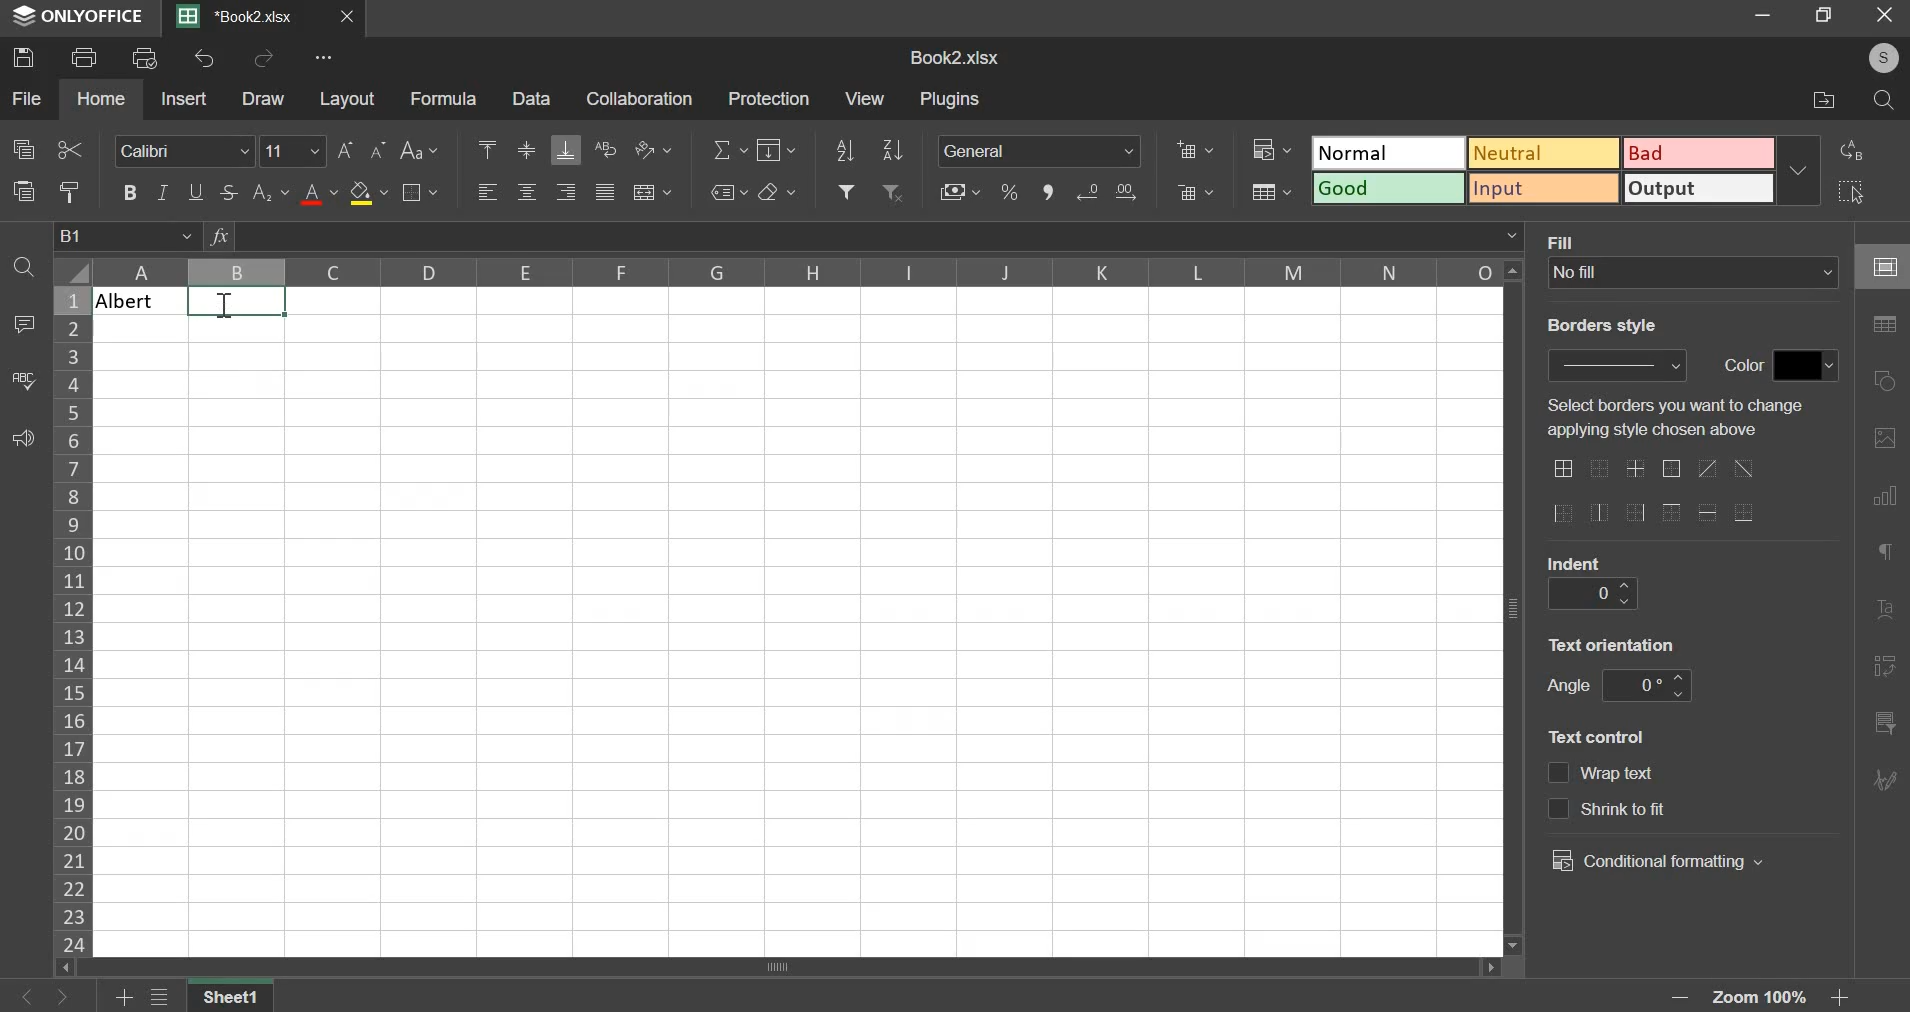 The image size is (1910, 1012). I want to click on home, so click(102, 100).